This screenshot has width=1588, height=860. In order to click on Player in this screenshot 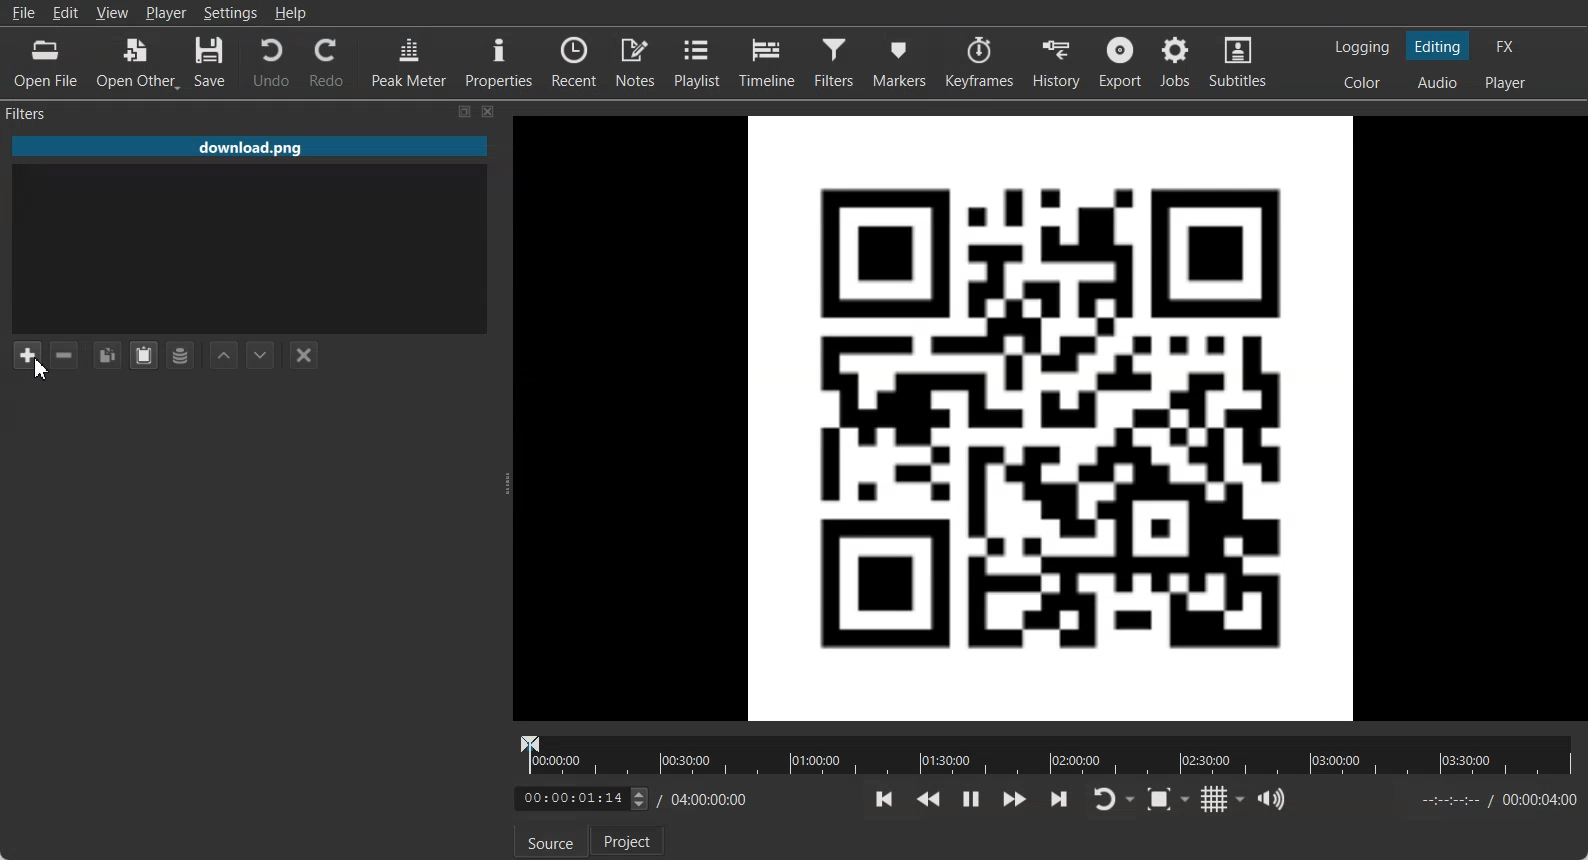, I will do `click(167, 13)`.